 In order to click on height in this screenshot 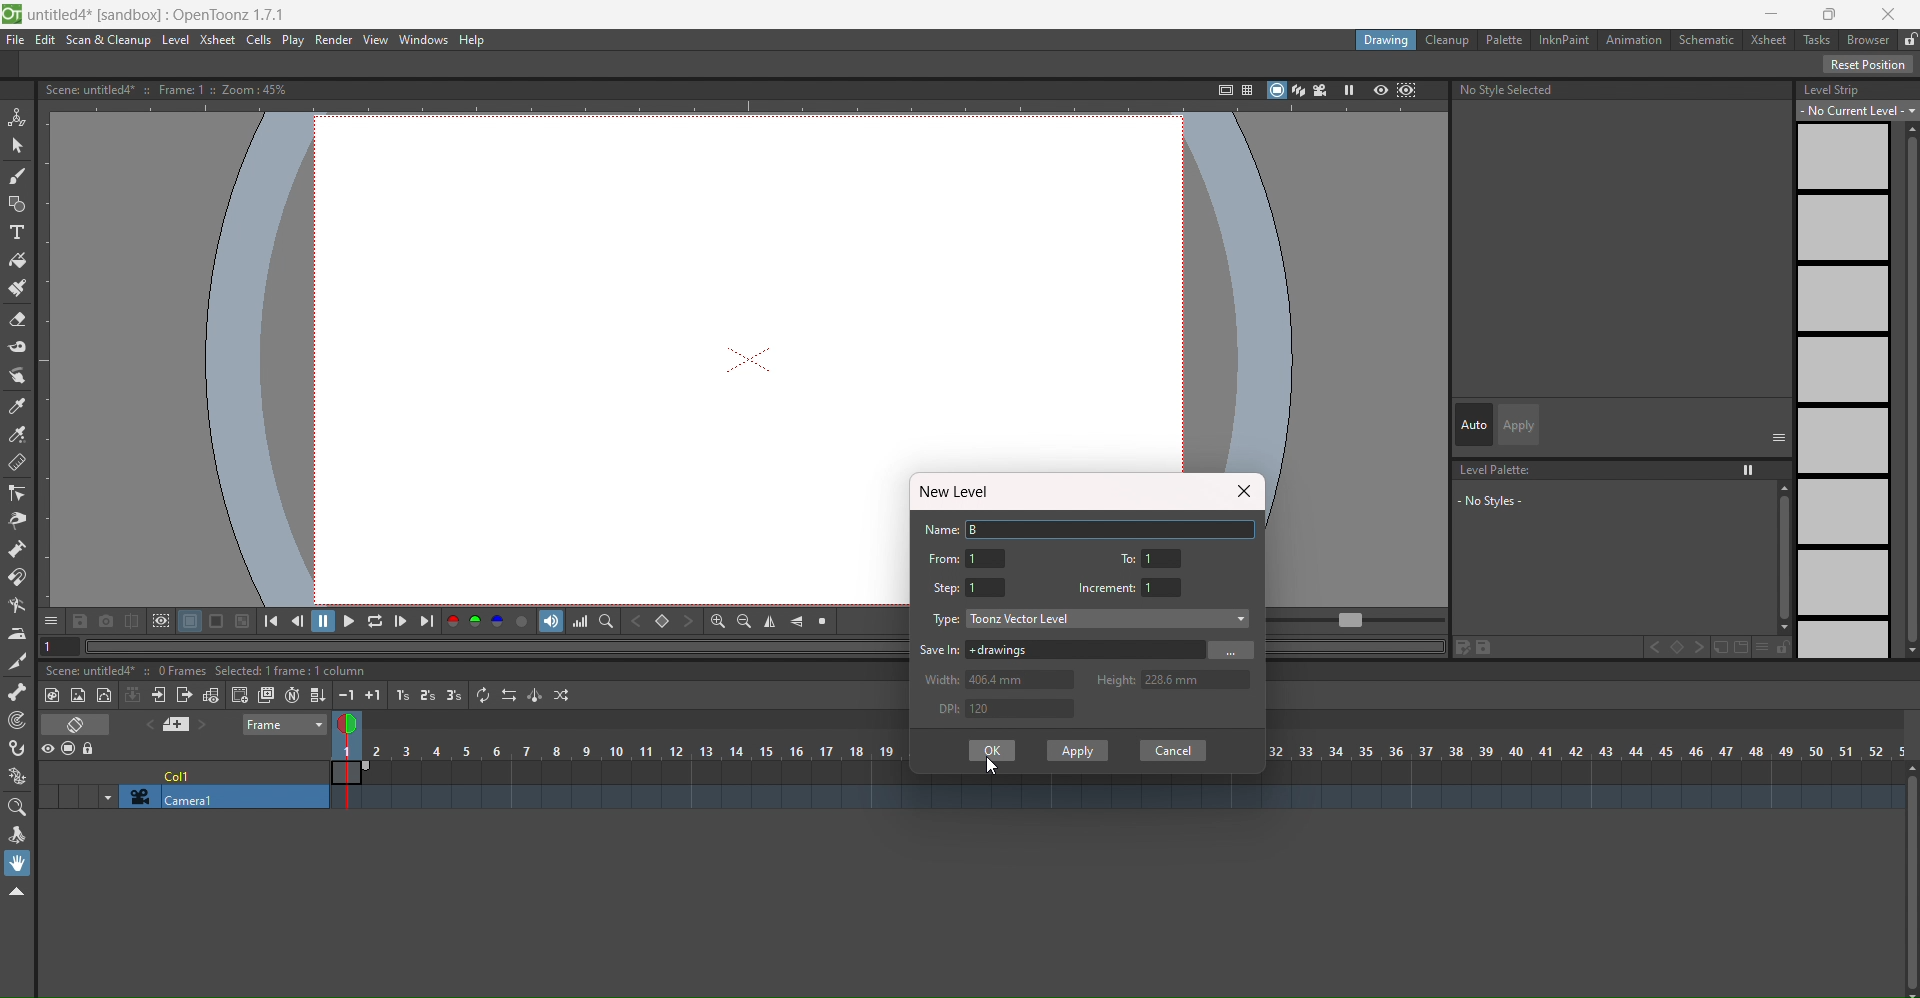, I will do `click(1114, 677)`.